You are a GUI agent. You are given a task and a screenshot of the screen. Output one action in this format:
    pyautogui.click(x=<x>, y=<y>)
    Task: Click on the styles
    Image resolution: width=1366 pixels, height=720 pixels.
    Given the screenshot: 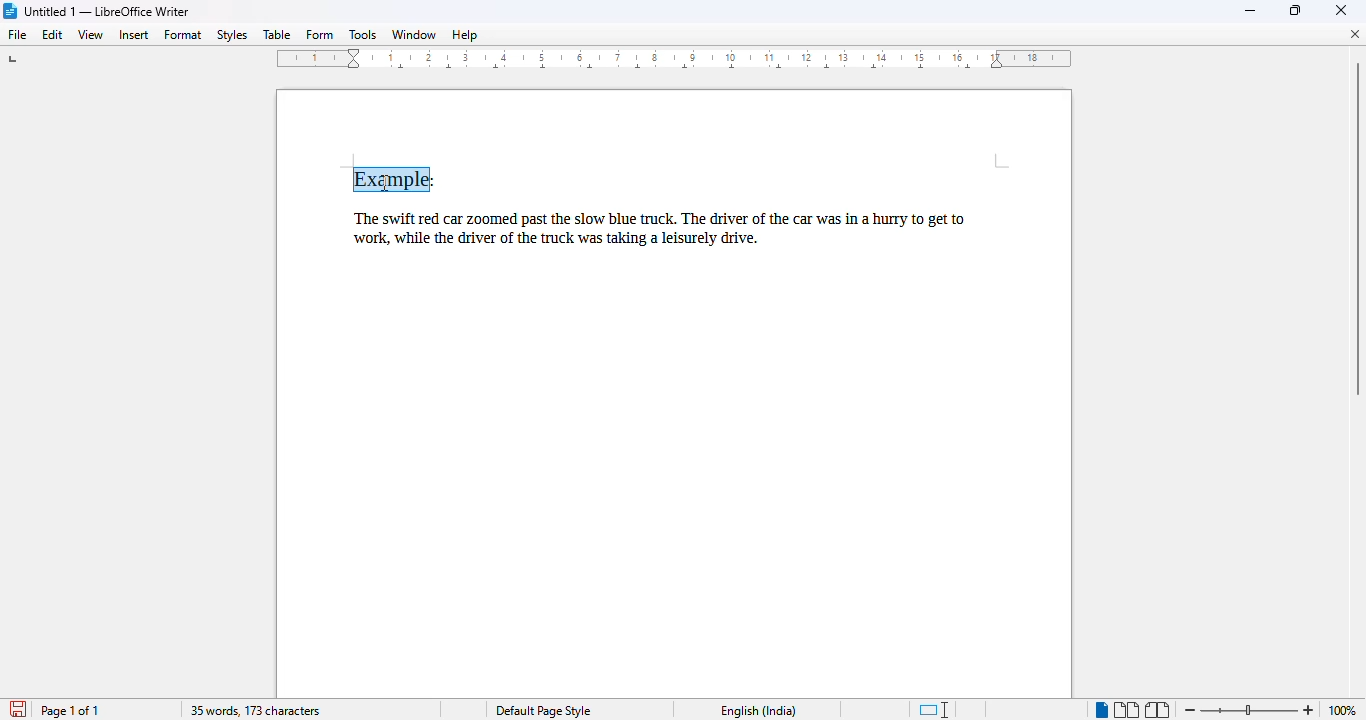 What is the action you would take?
    pyautogui.click(x=233, y=35)
    